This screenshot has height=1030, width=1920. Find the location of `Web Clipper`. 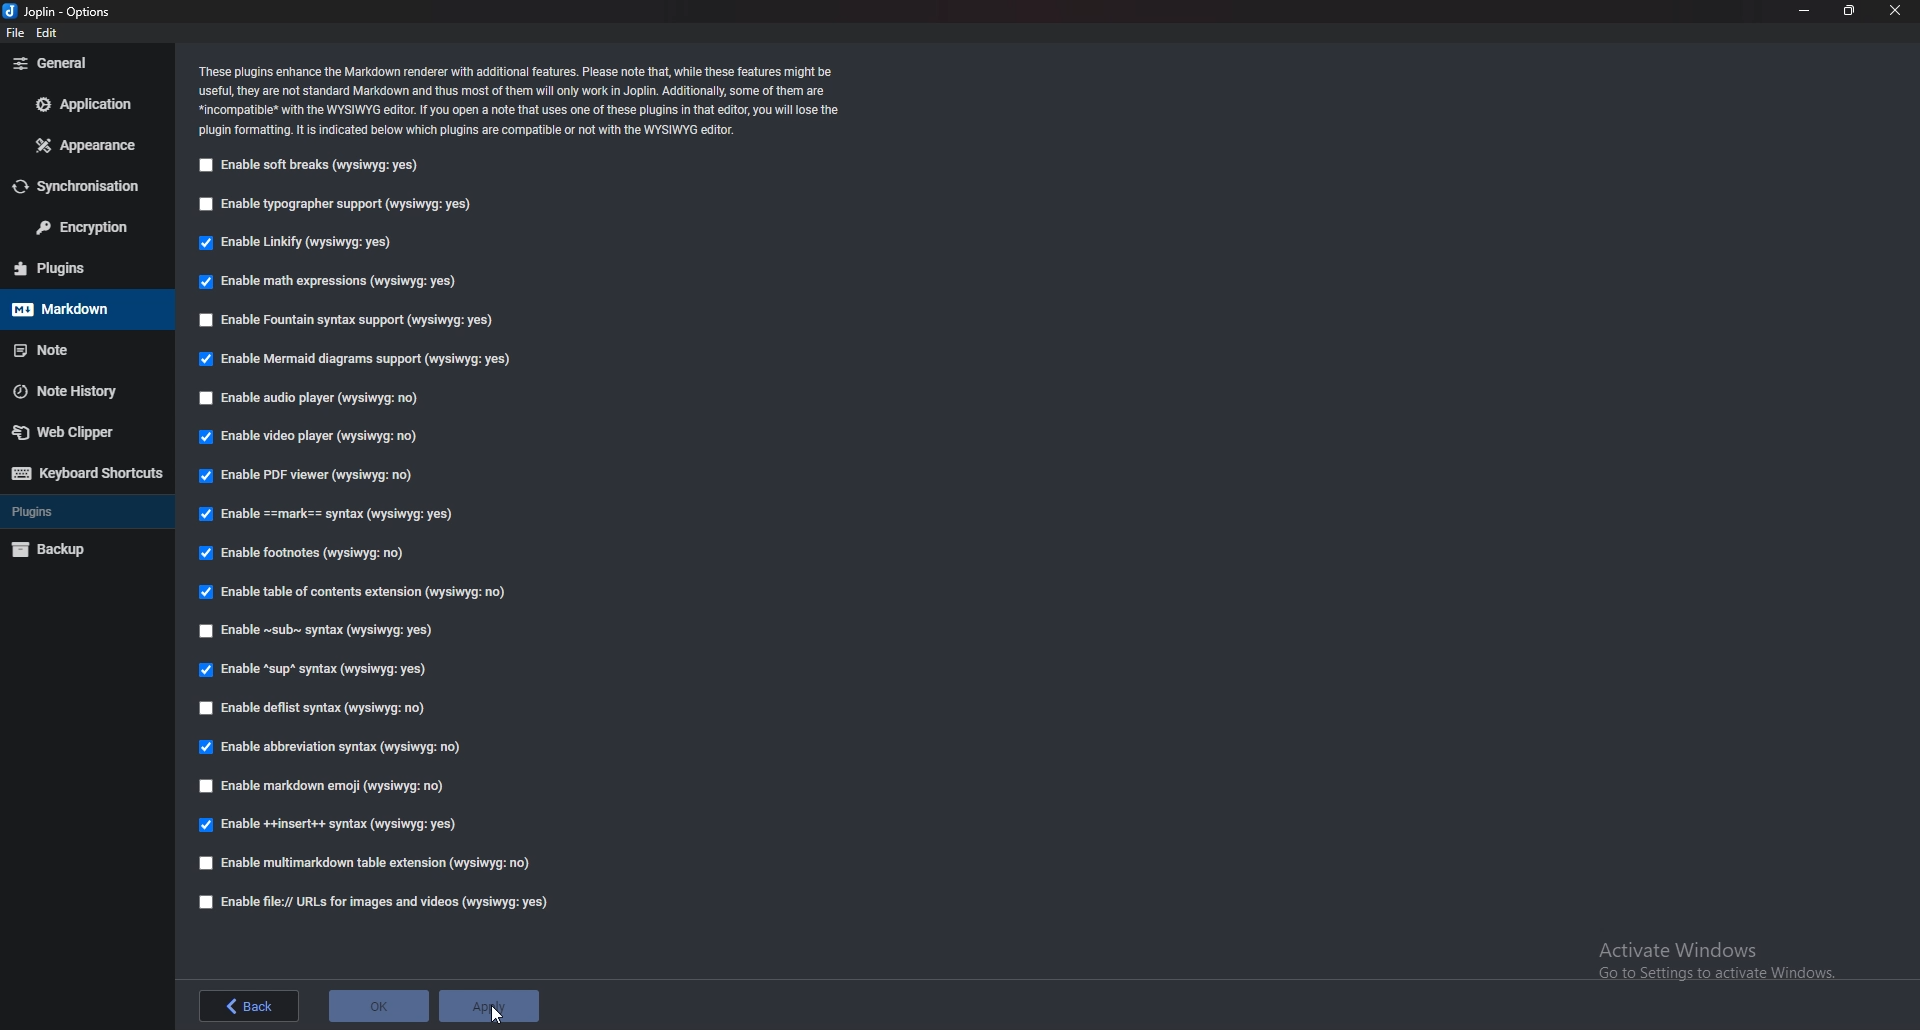

Web Clipper is located at coordinates (86, 431).